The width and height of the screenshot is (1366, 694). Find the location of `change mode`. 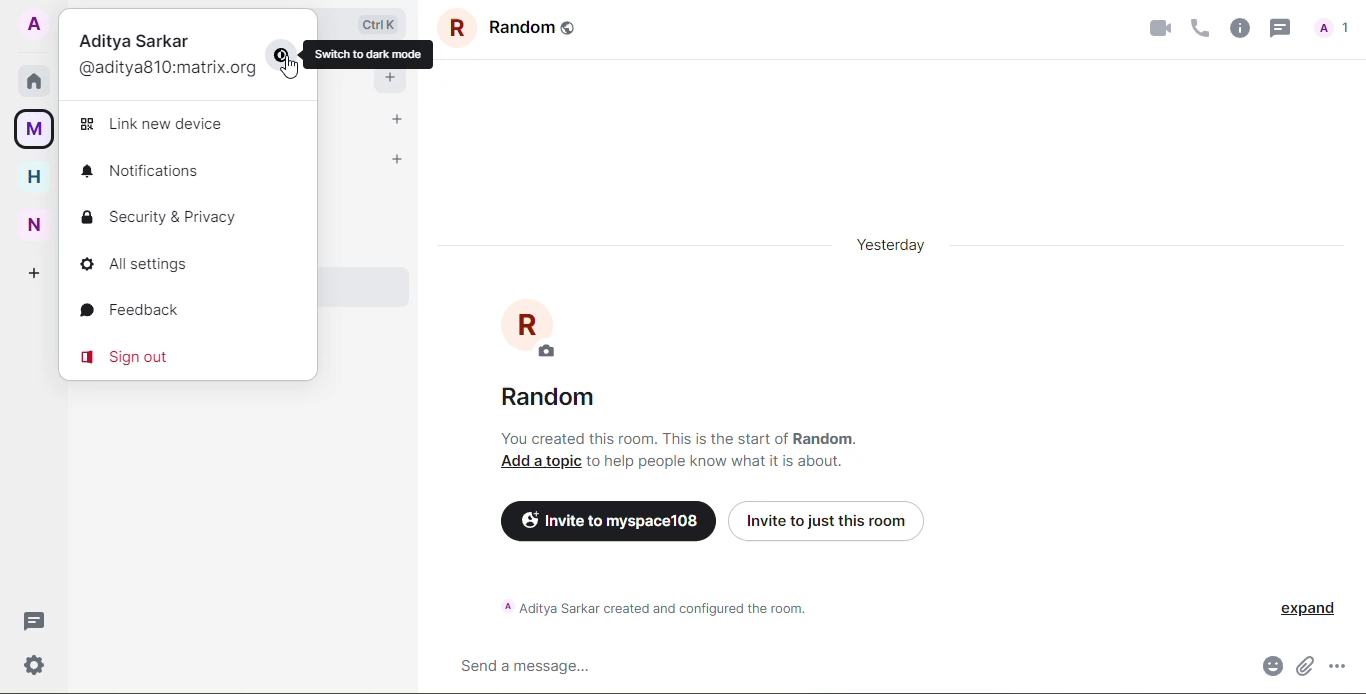

change mode is located at coordinates (288, 53).